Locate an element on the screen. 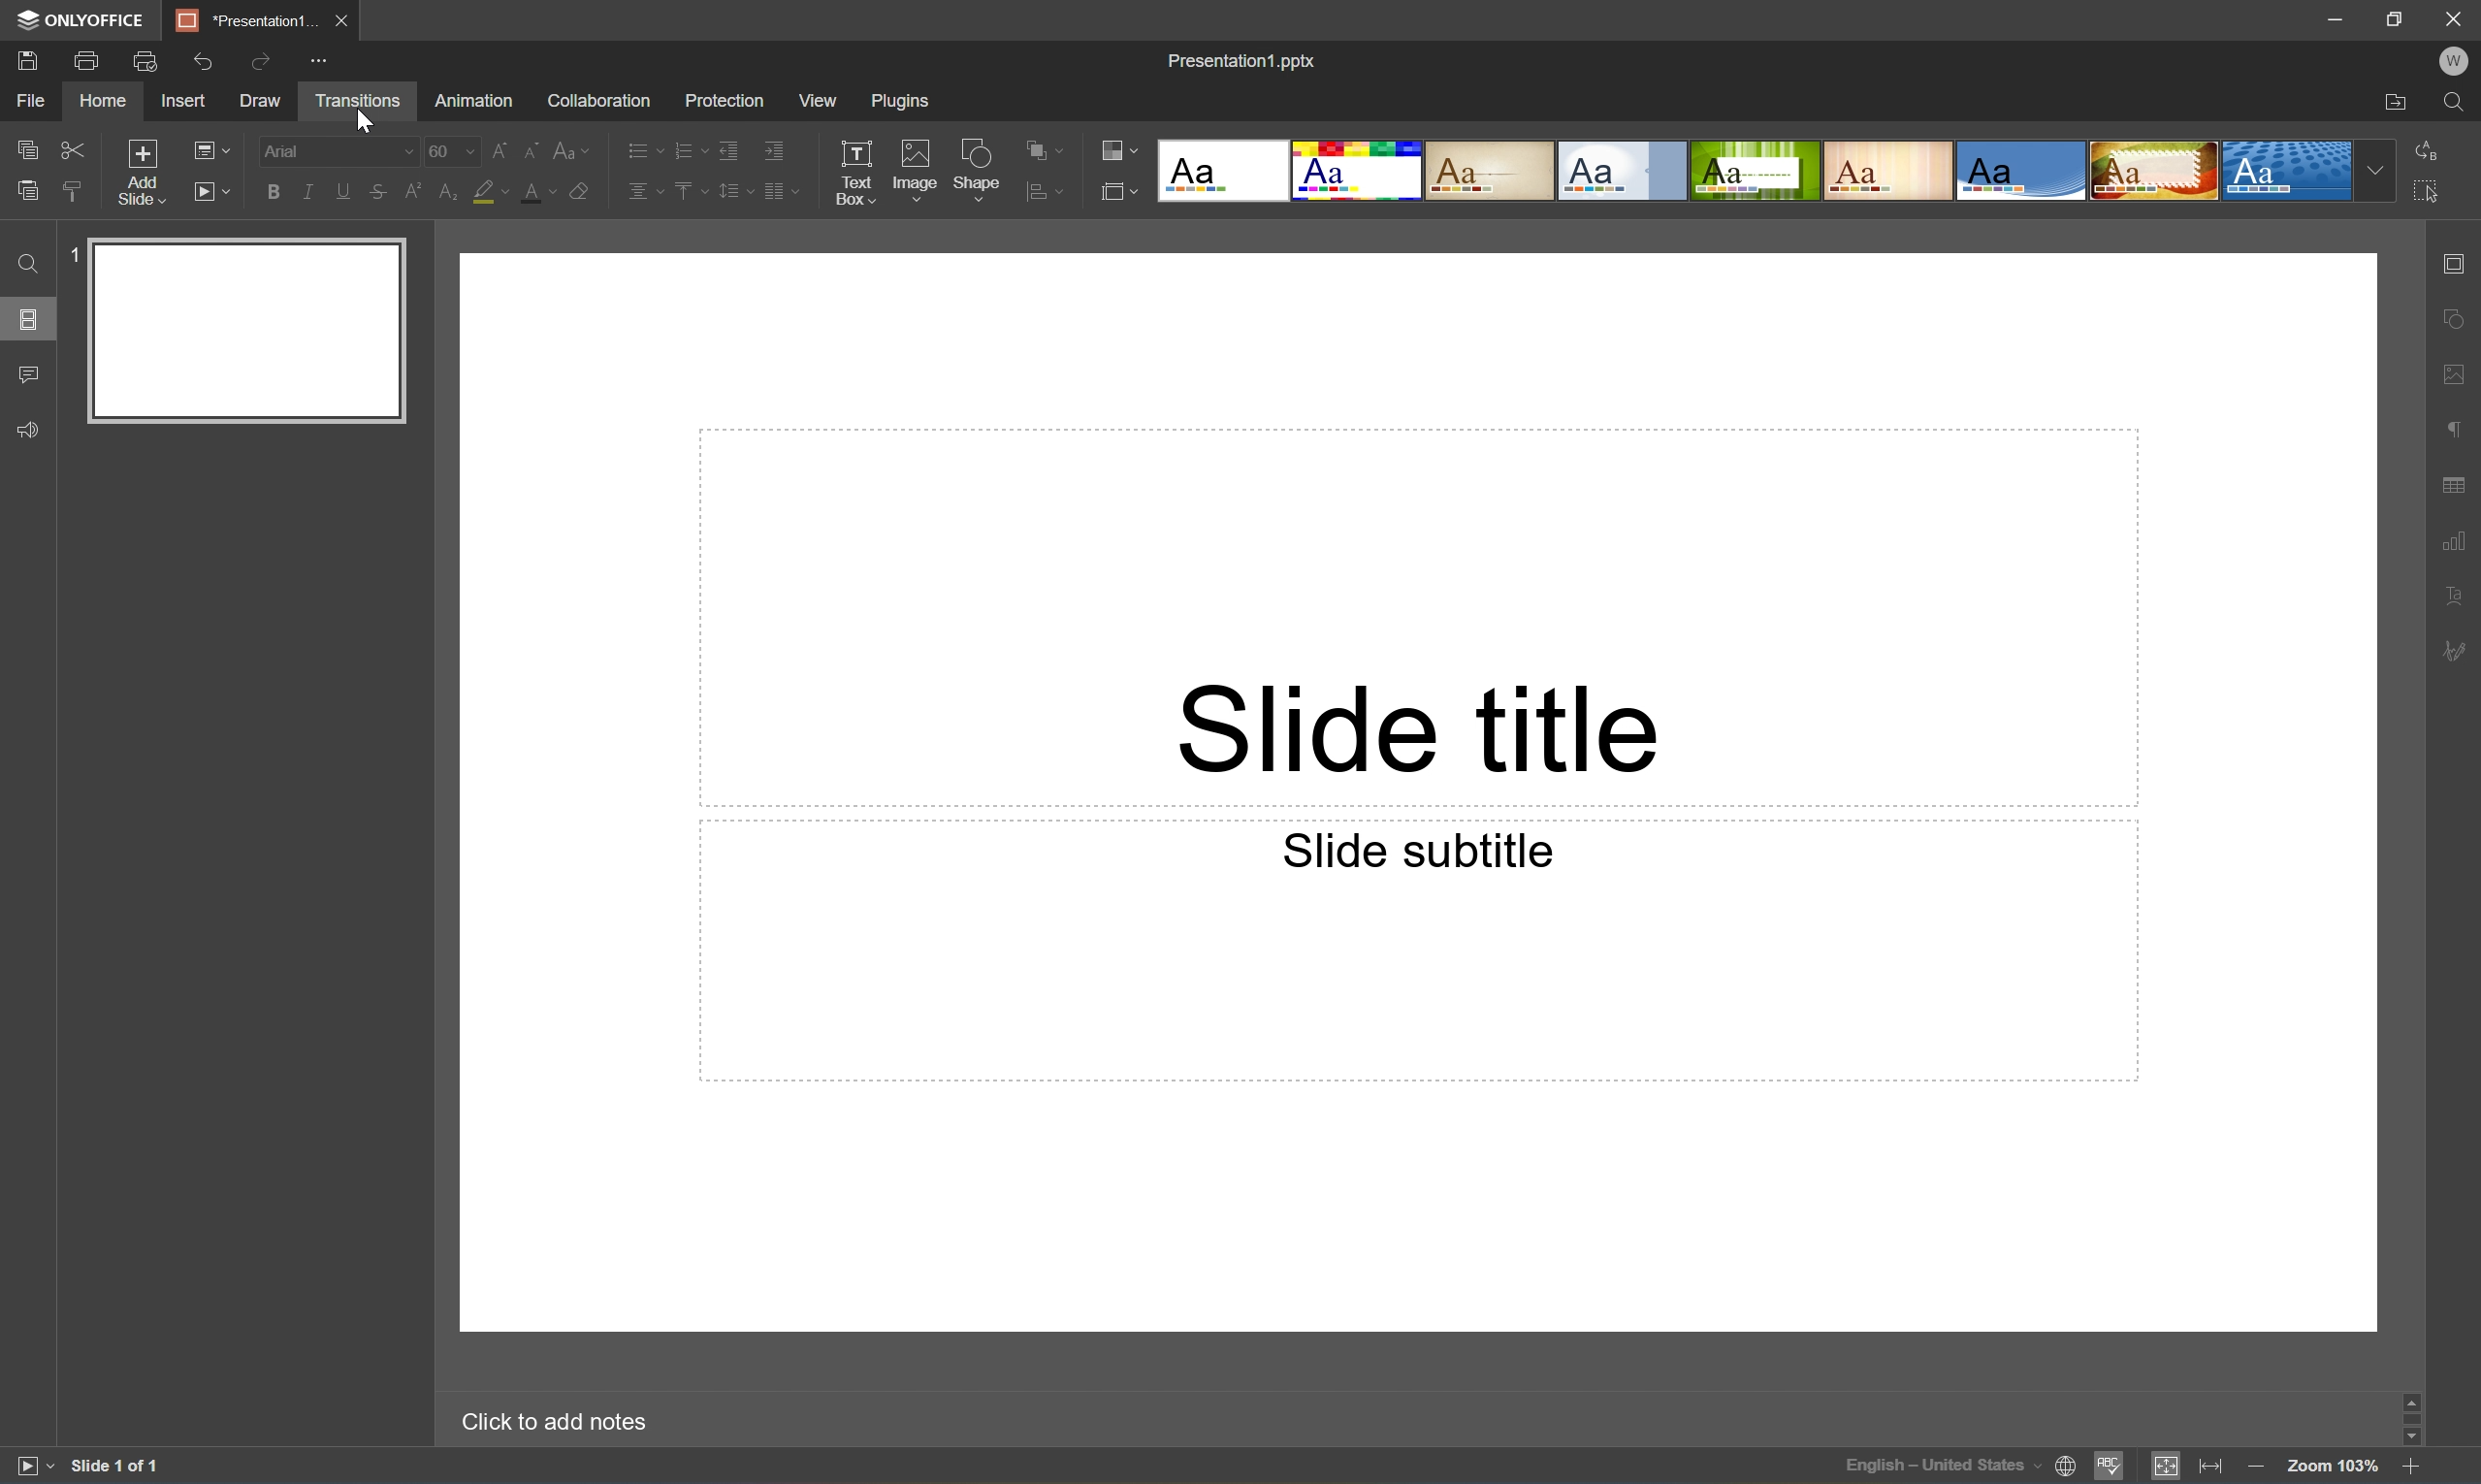 This screenshot has height=1484, width=2481. Cursor Position is located at coordinates (364, 120).